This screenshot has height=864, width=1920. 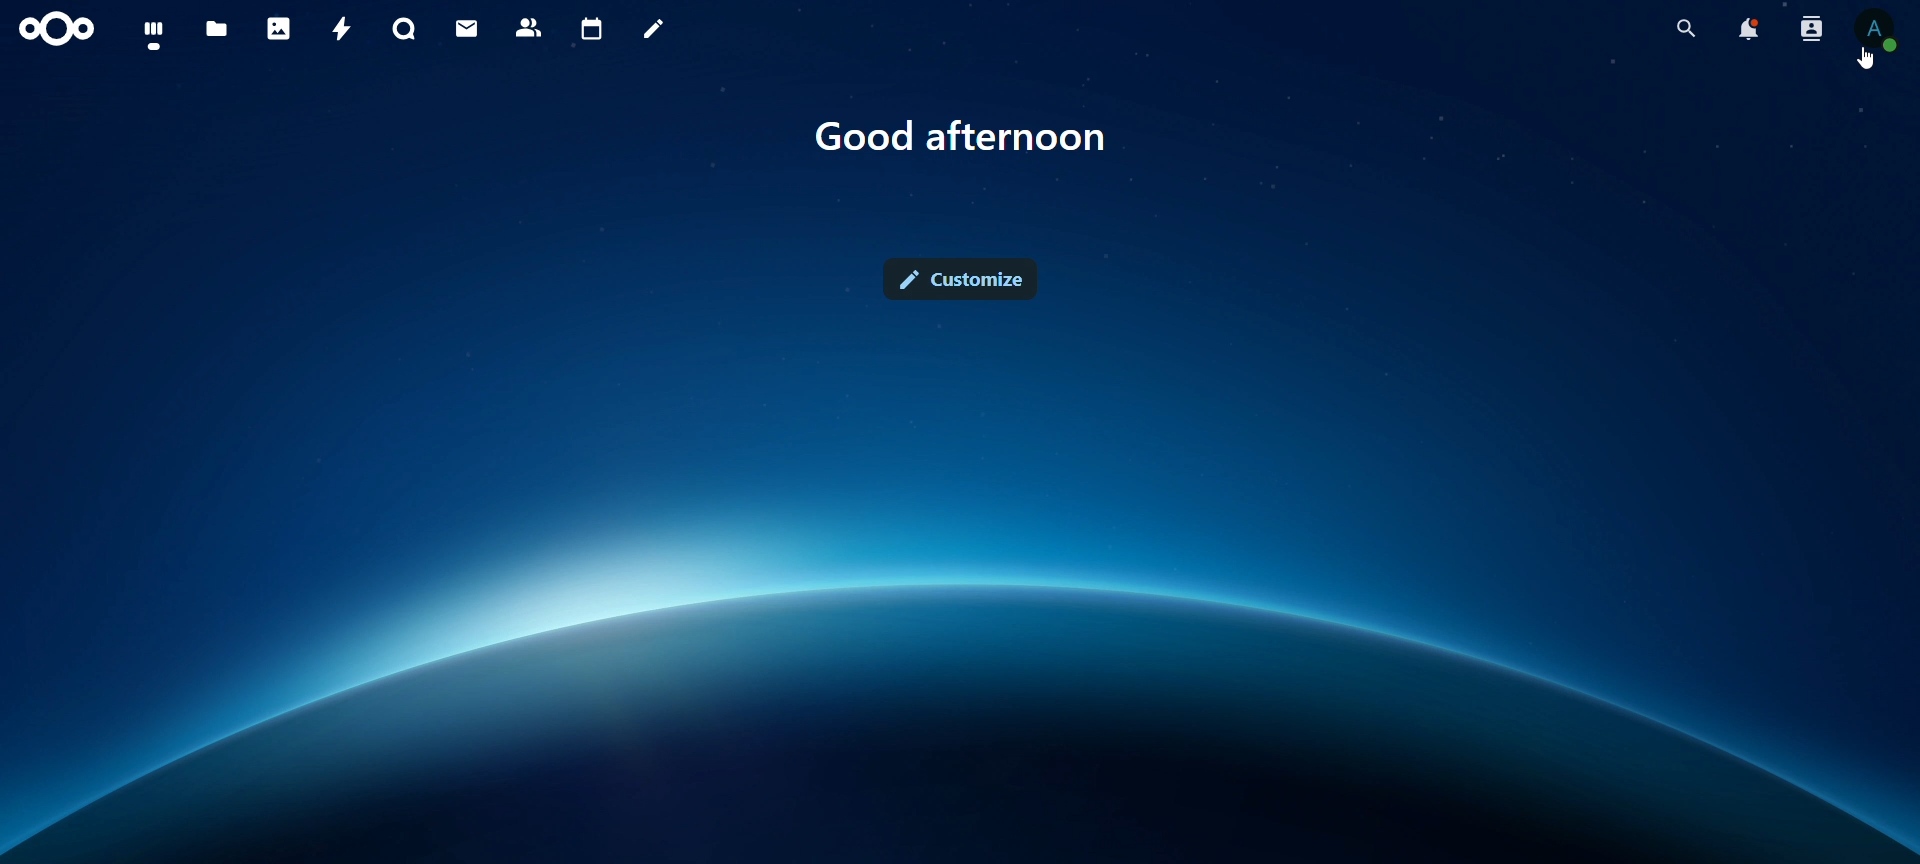 What do you see at coordinates (151, 35) in the screenshot?
I see `dashboard` at bounding box center [151, 35].